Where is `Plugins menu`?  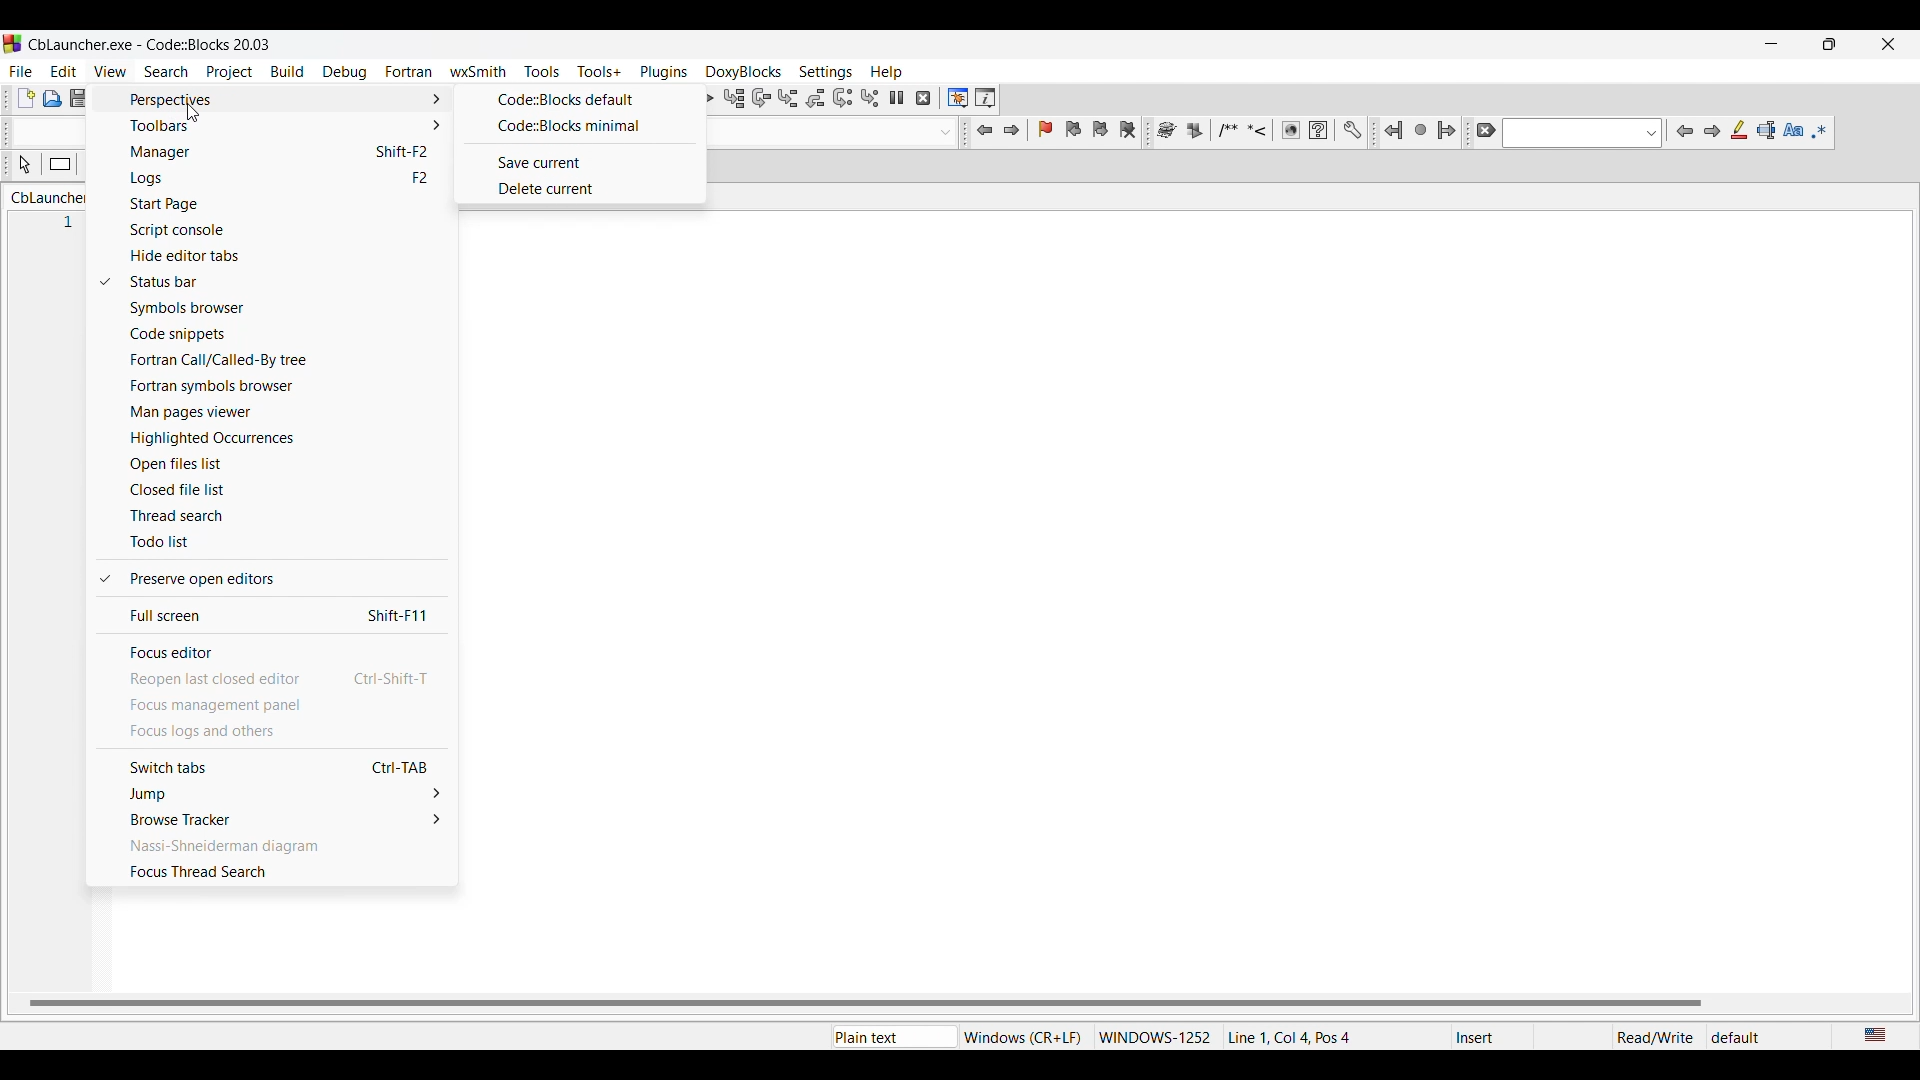
Plugins menu is located at coordinates (664, 72).